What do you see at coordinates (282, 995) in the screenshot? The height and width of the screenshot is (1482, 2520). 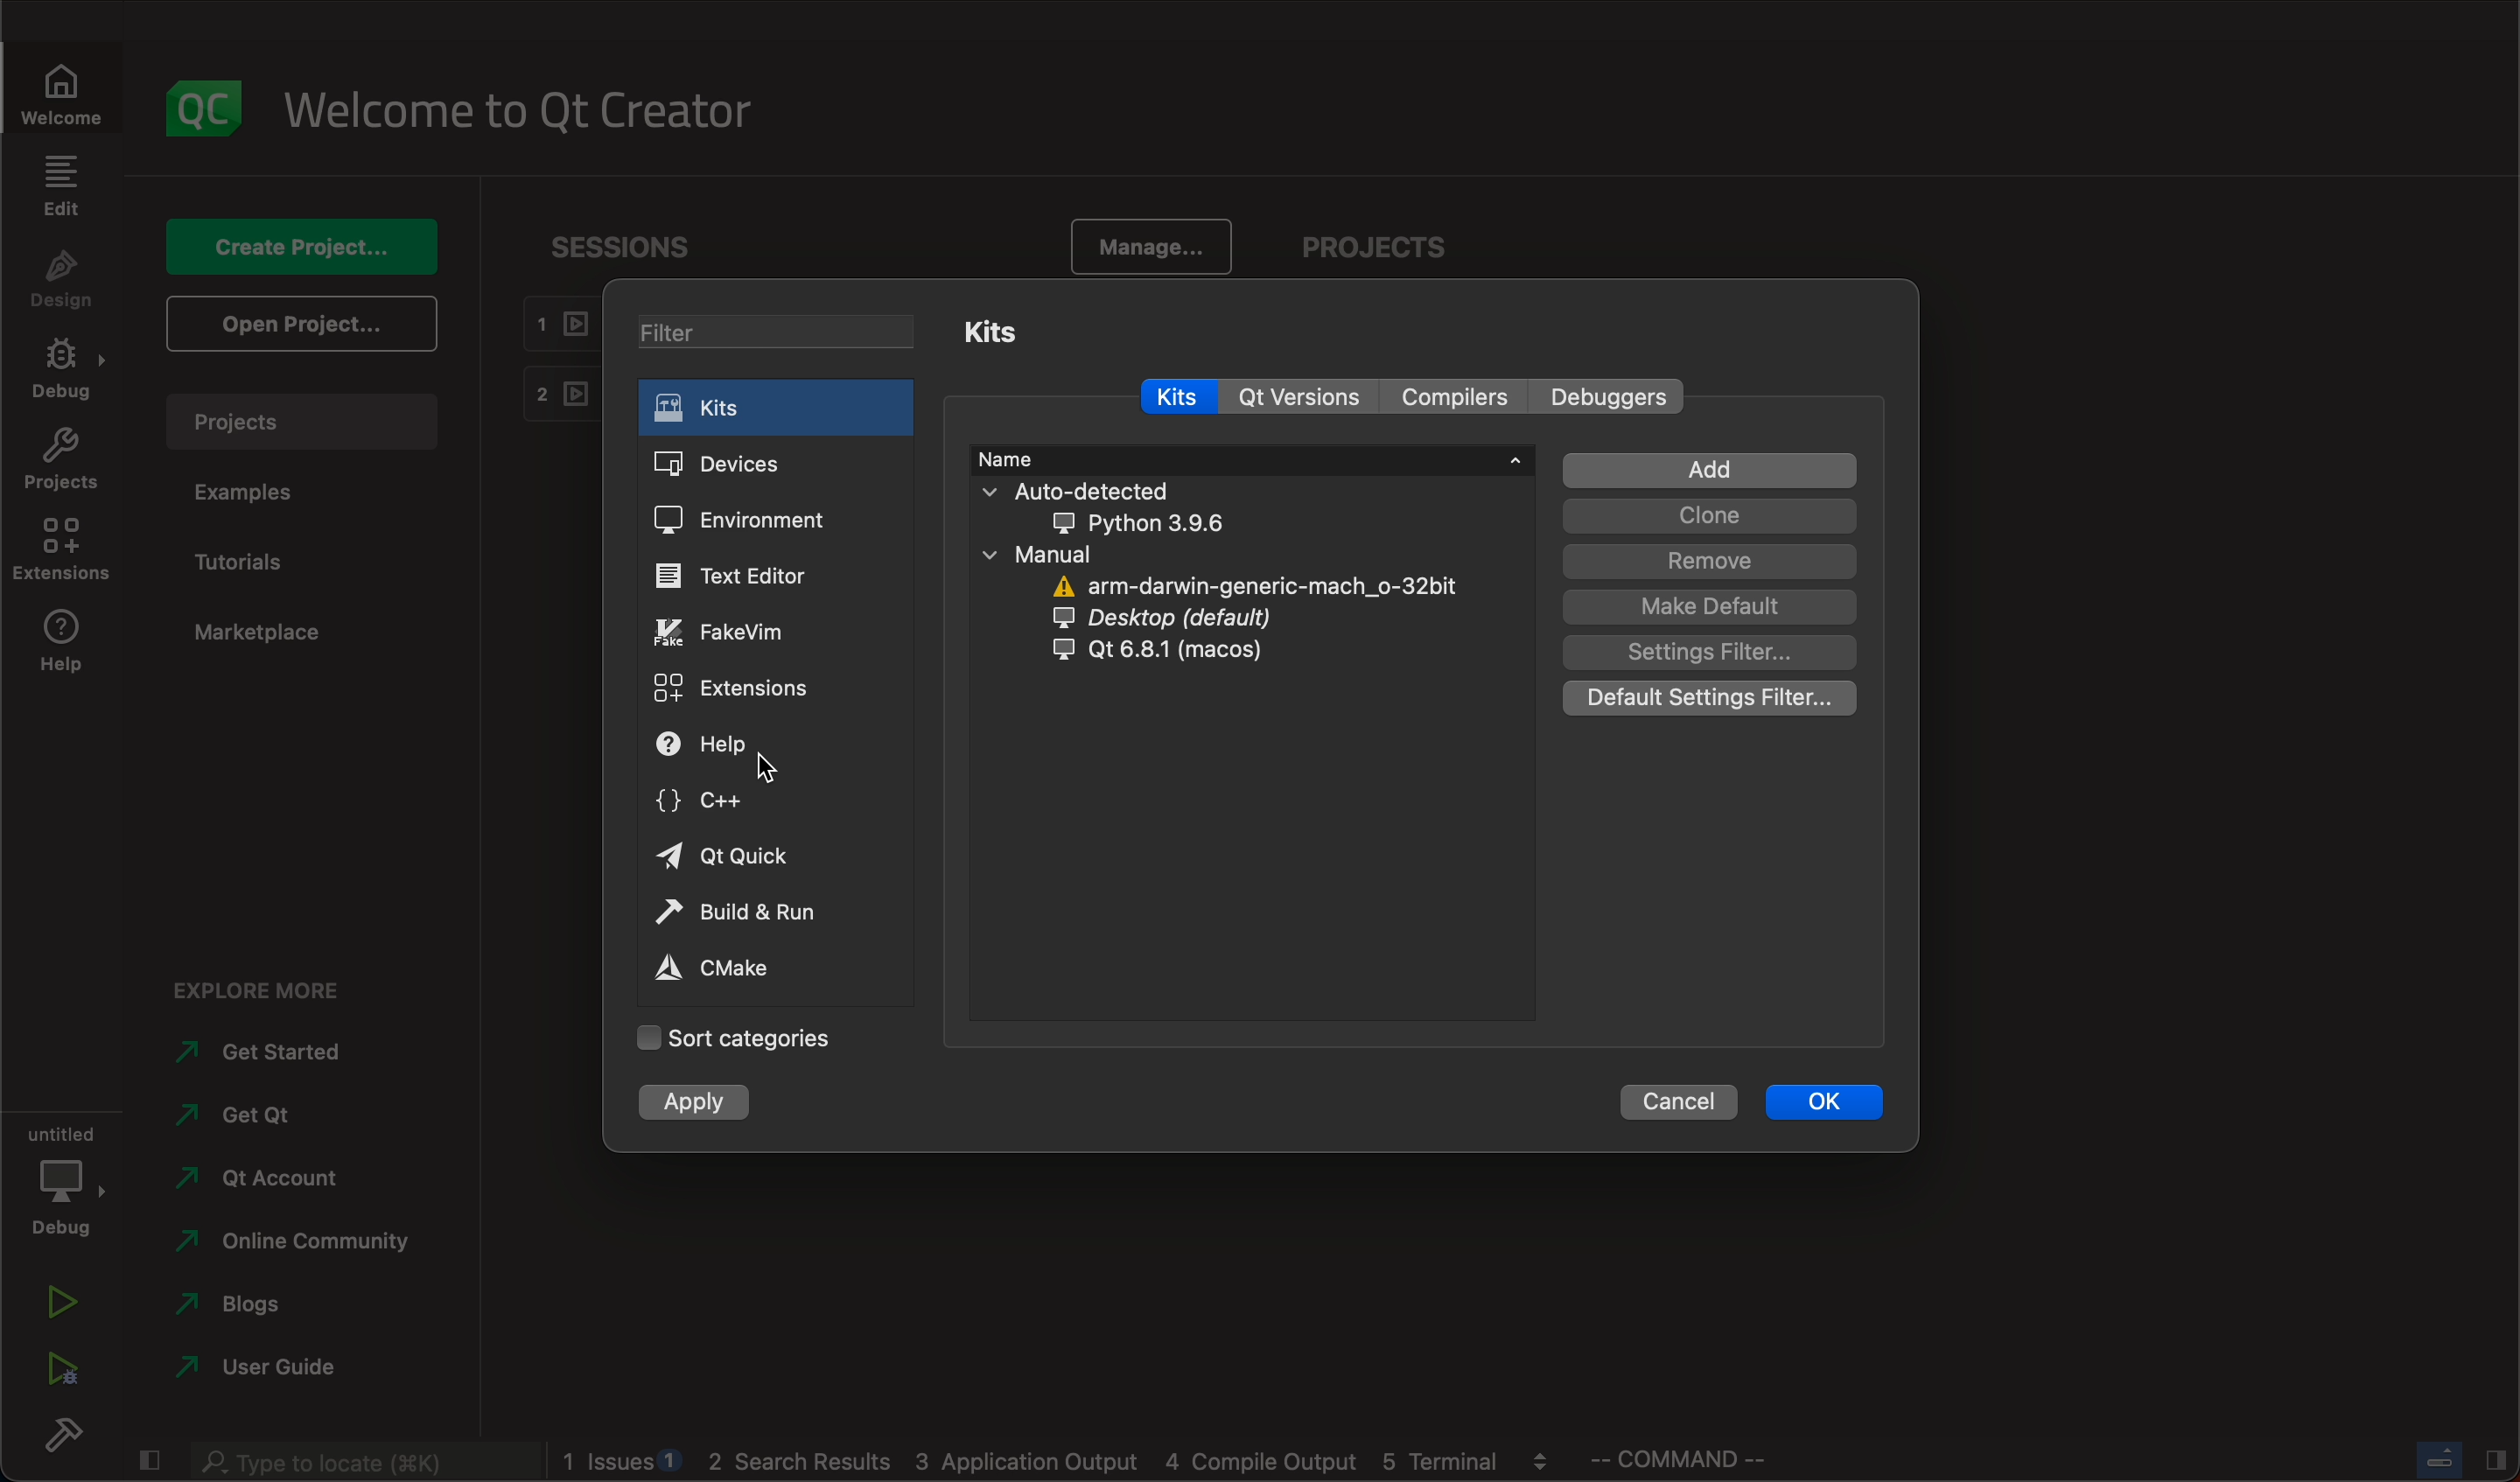 I see `explore` at bounding box center [282, 995].